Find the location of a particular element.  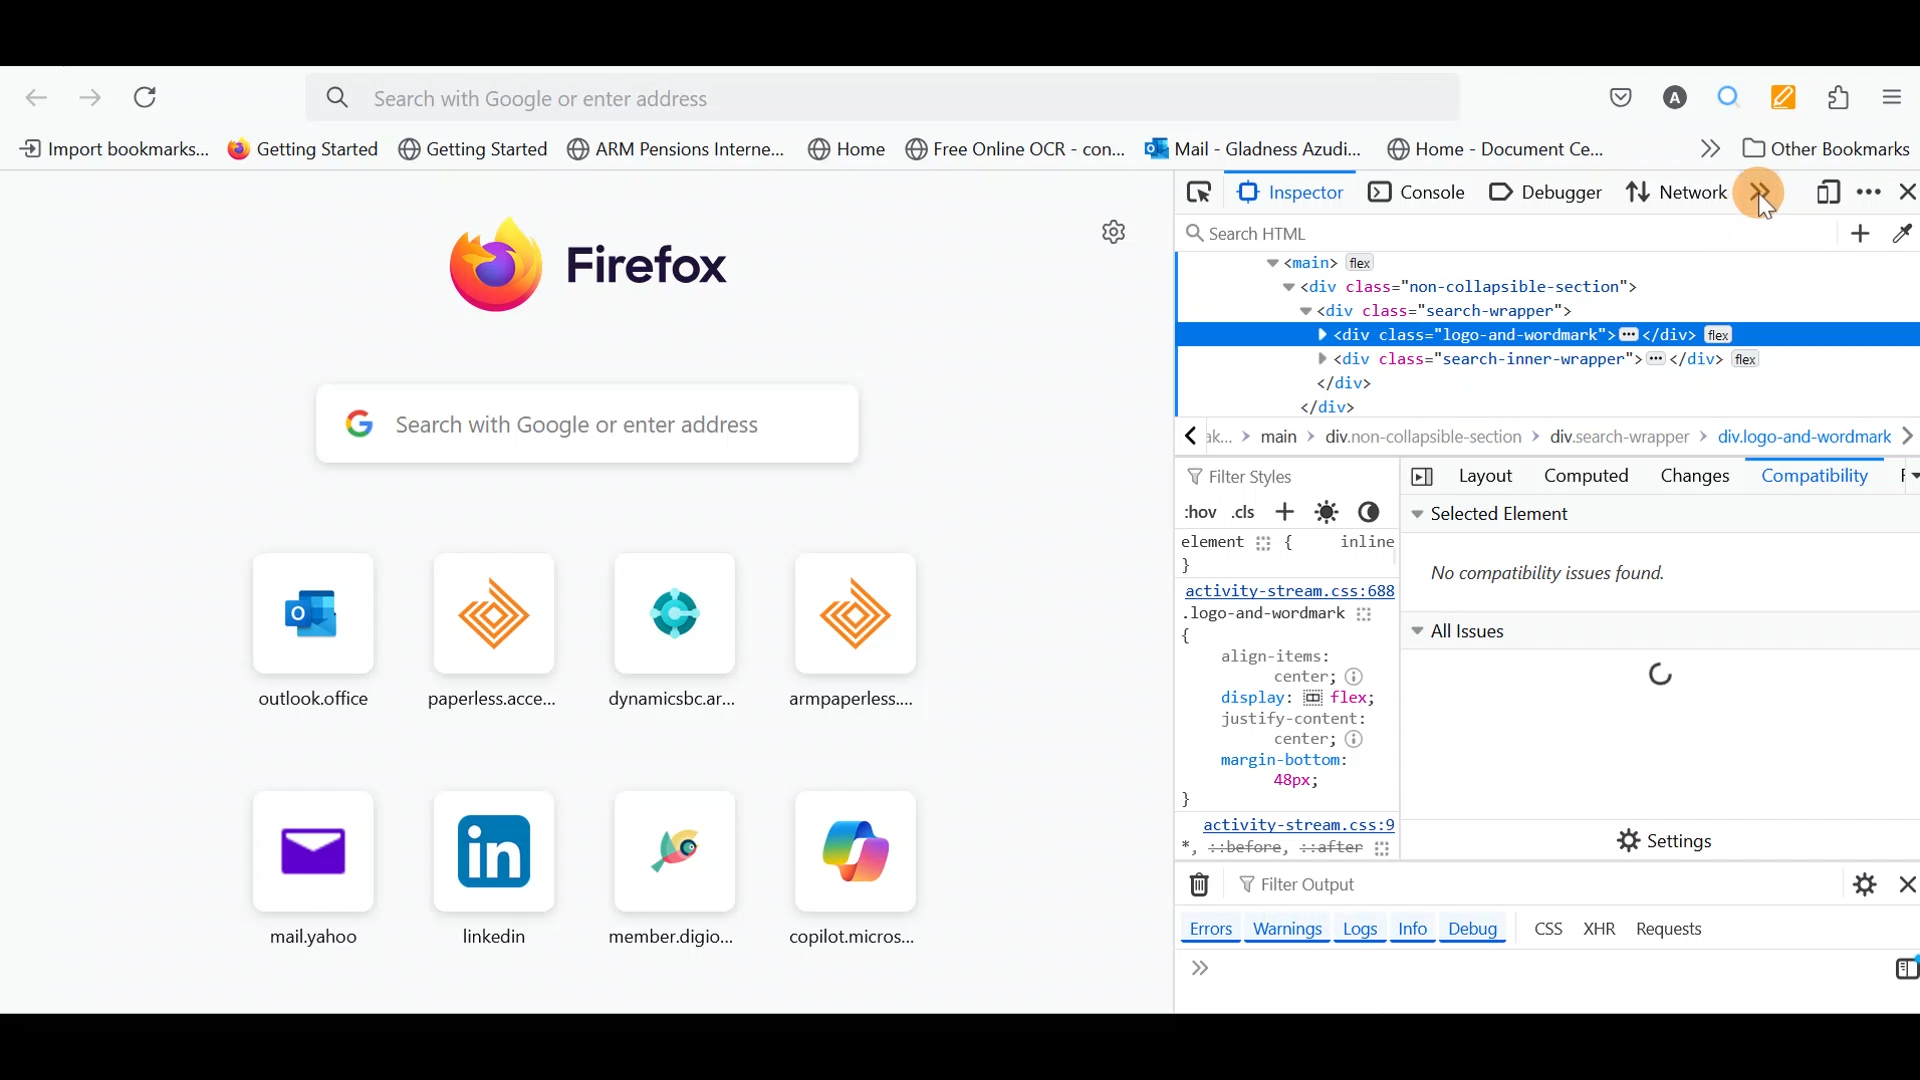

cursor is located at coordinates (1763, 209).